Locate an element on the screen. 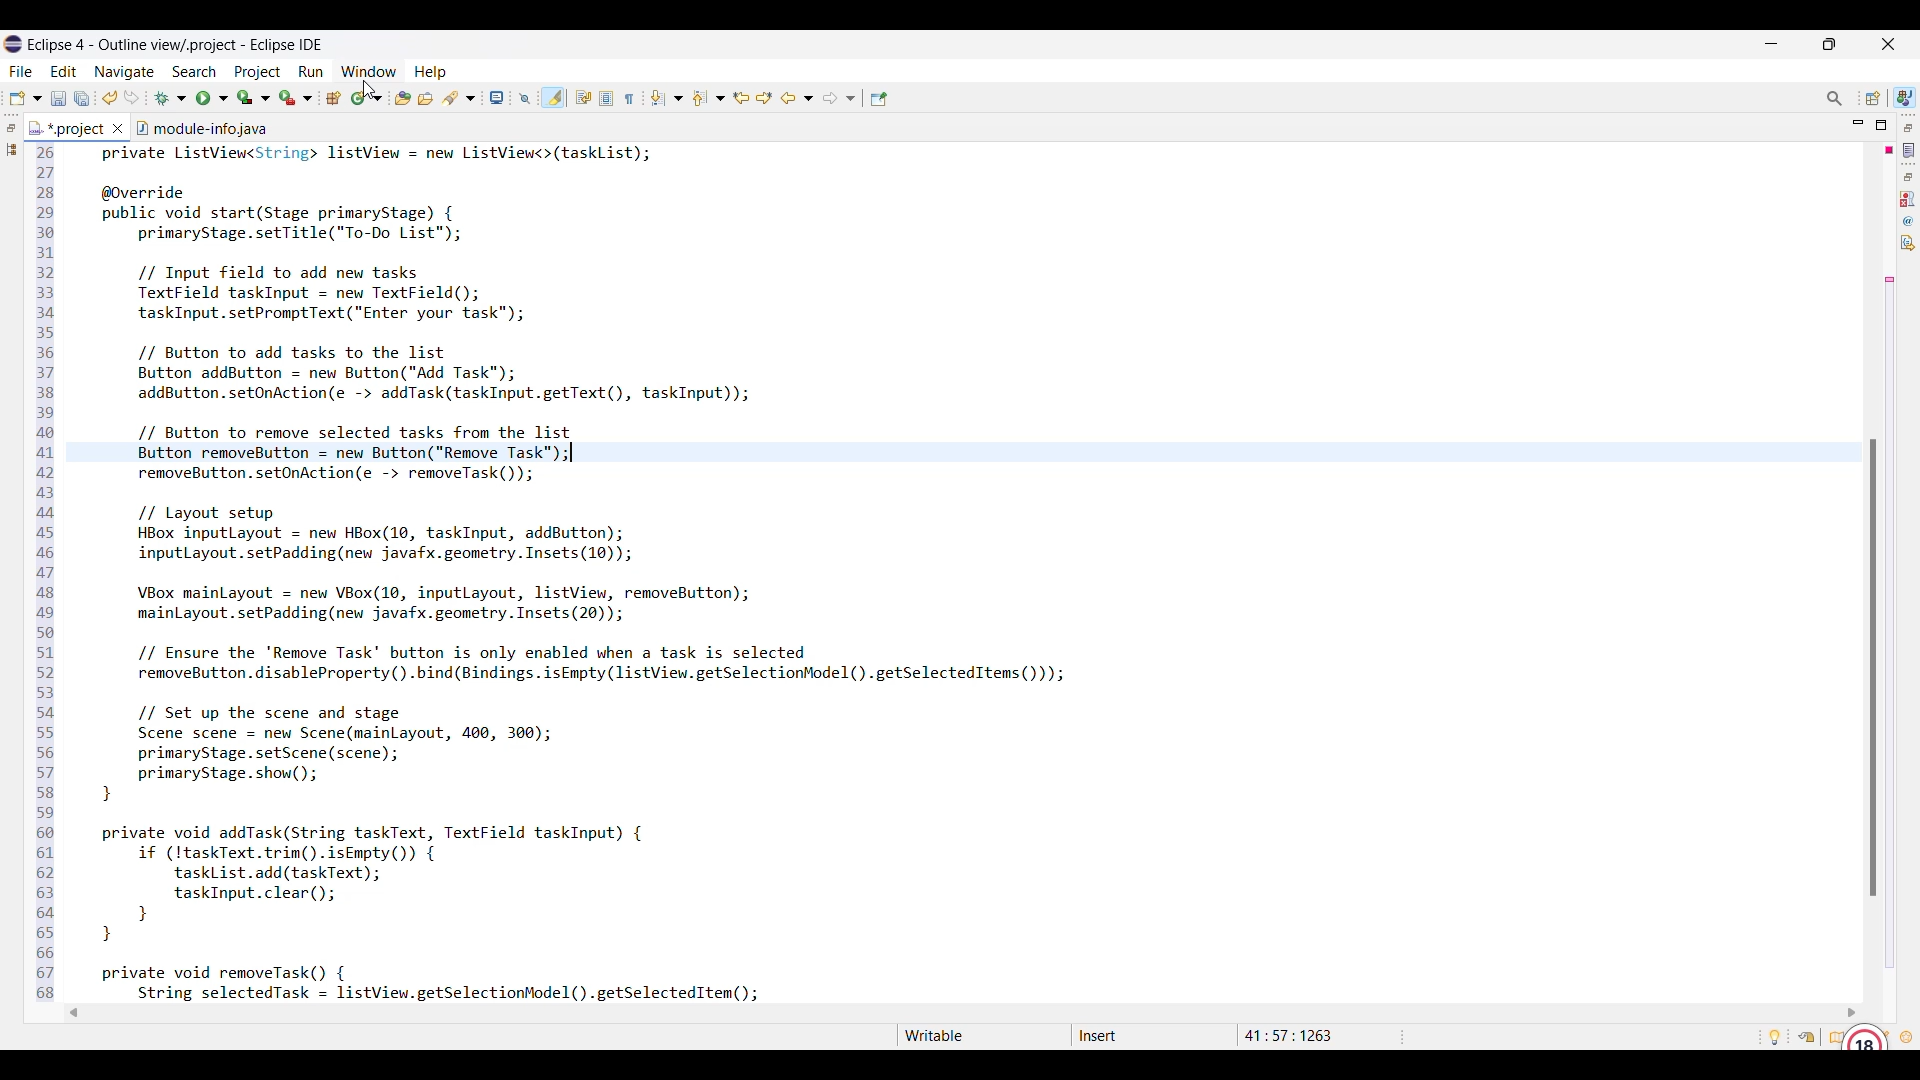 This screenshot has height=1080, width=1920. cursor is located at coordinates (366, 86).